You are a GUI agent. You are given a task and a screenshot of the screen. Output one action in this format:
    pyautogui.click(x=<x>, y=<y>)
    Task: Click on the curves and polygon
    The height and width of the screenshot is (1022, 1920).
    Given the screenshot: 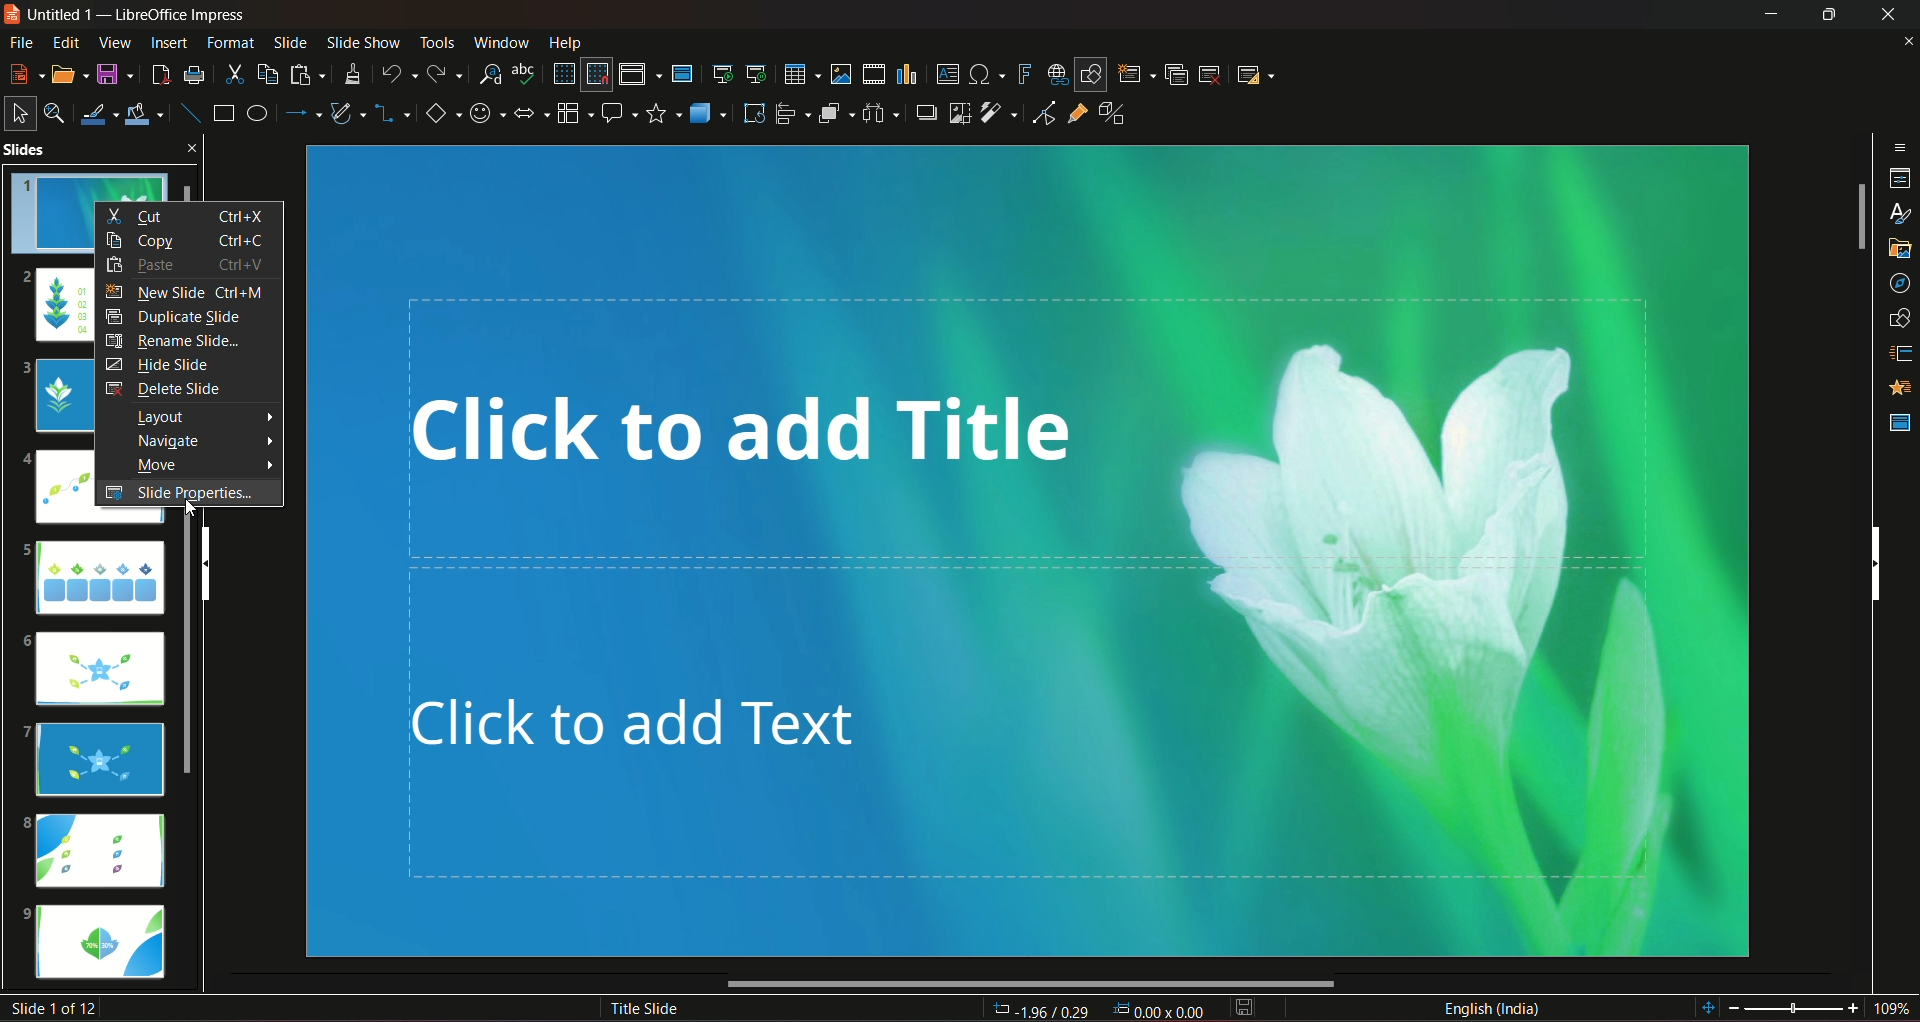 What is the action you would take?
    pyautogui.click(x=350, y=115)
    